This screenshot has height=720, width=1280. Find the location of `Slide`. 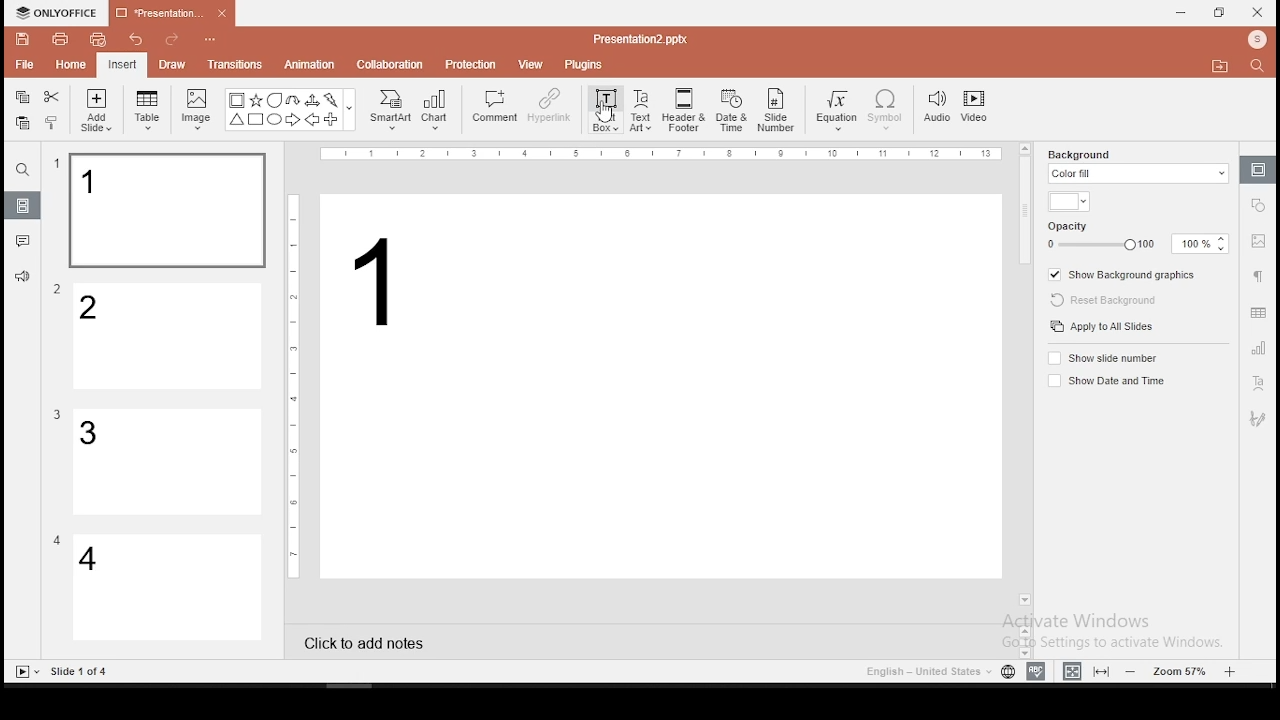

Slide is located at coordinates (23, 672).